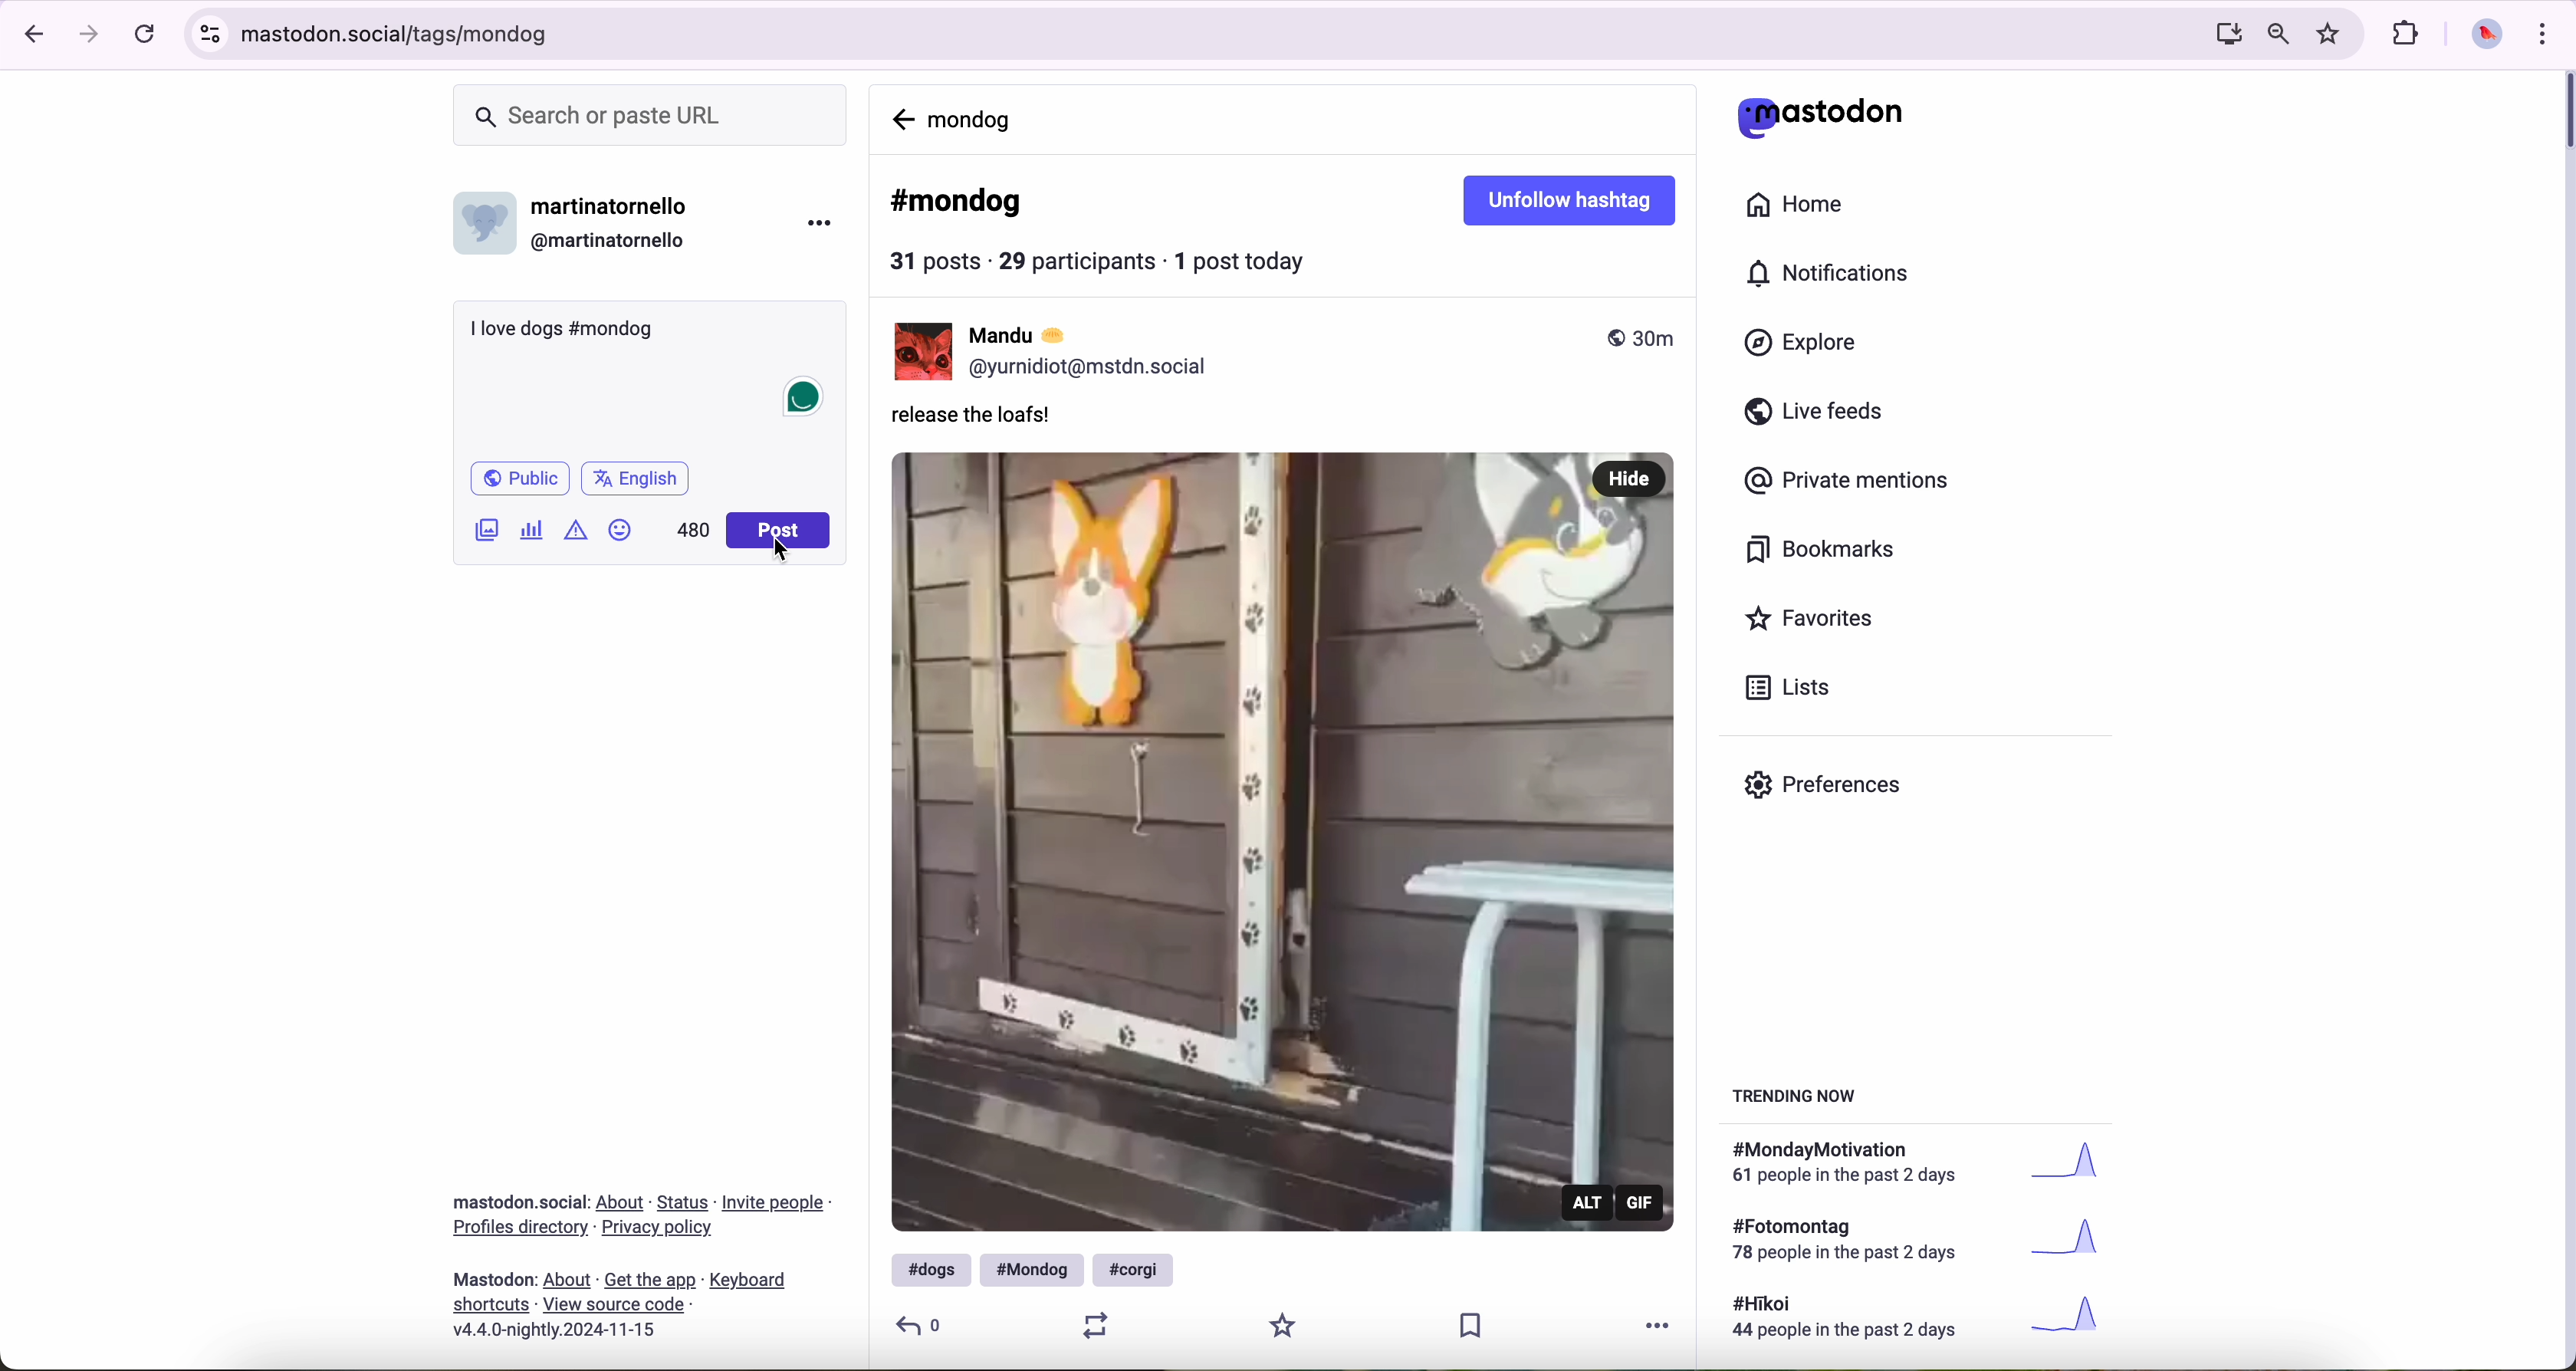  What do you see at coordinates (1818, 412) in the screenshot?
I see `live feeds` at bounding box center [1818, 412].